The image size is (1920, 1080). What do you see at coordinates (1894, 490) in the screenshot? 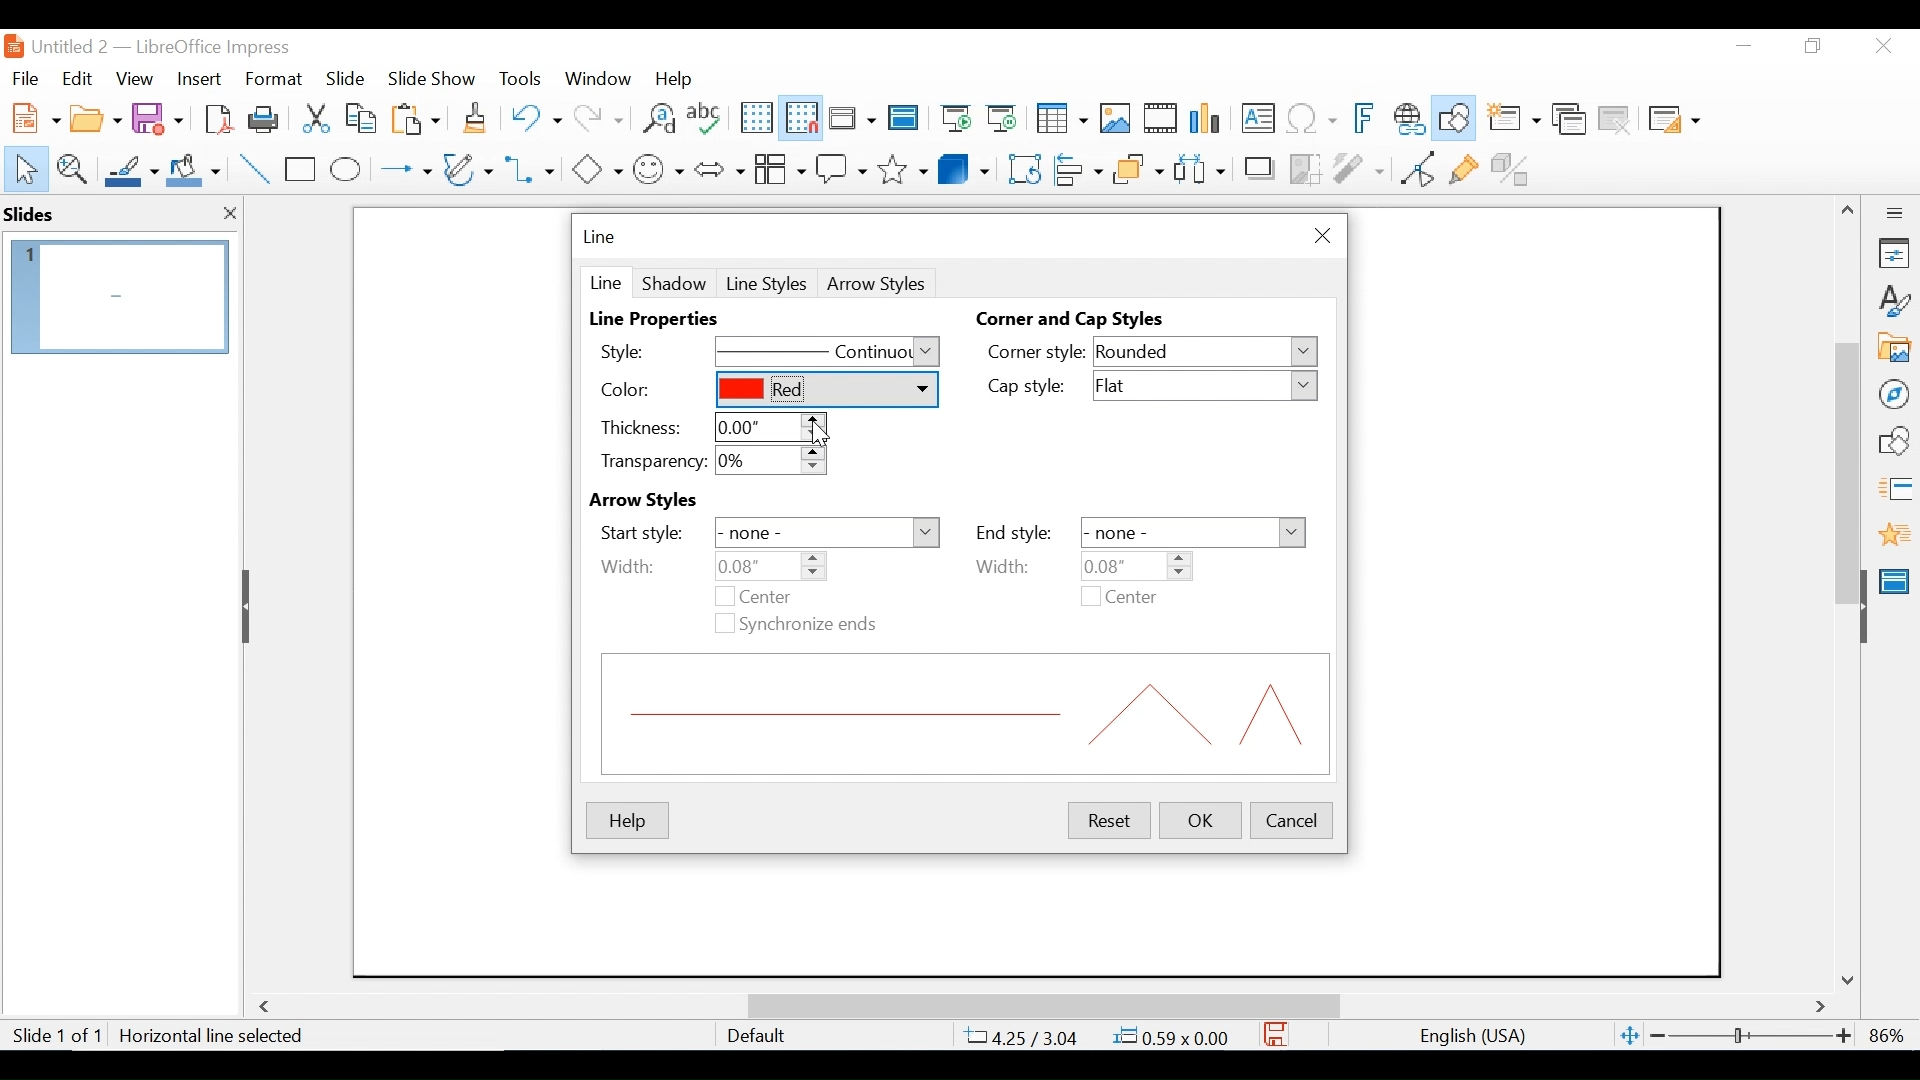
I see `Slide Transition` at bounding box center [1894, 490].